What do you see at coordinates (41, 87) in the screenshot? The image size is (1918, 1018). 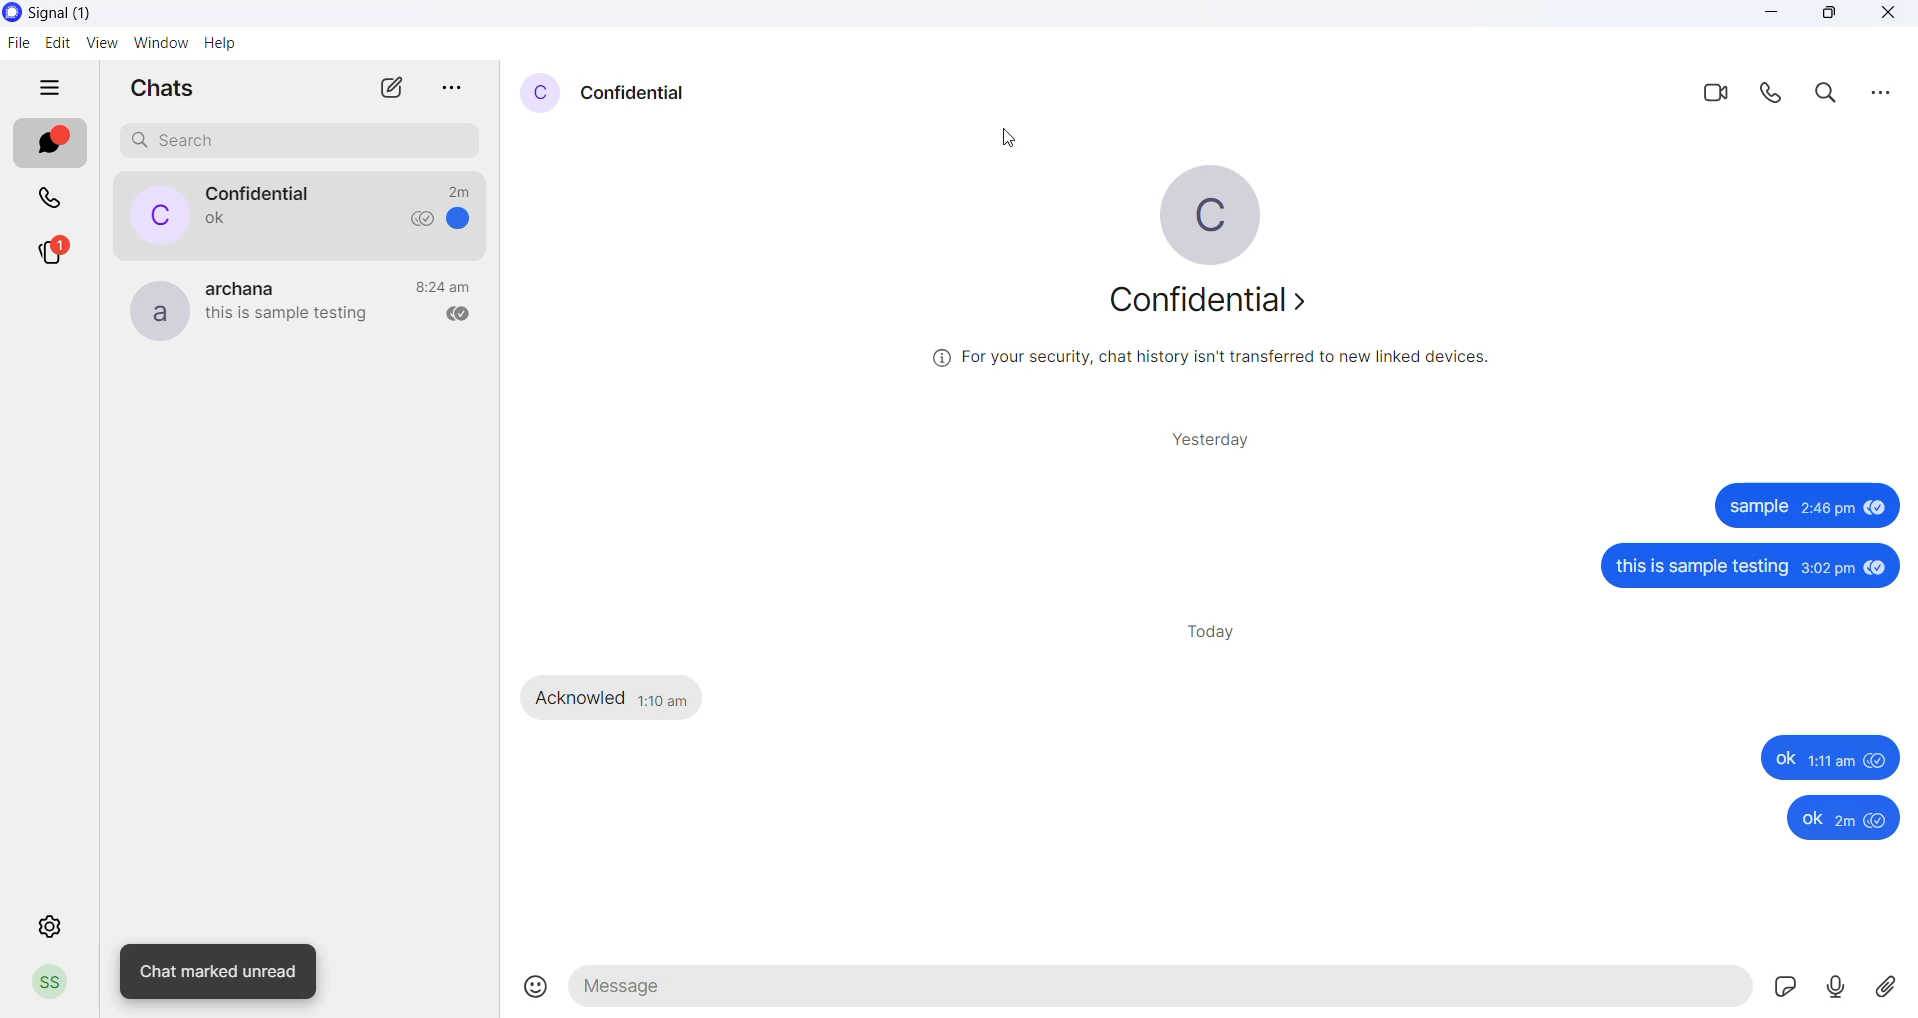 I see `hide` at bounding box center [41, 87].